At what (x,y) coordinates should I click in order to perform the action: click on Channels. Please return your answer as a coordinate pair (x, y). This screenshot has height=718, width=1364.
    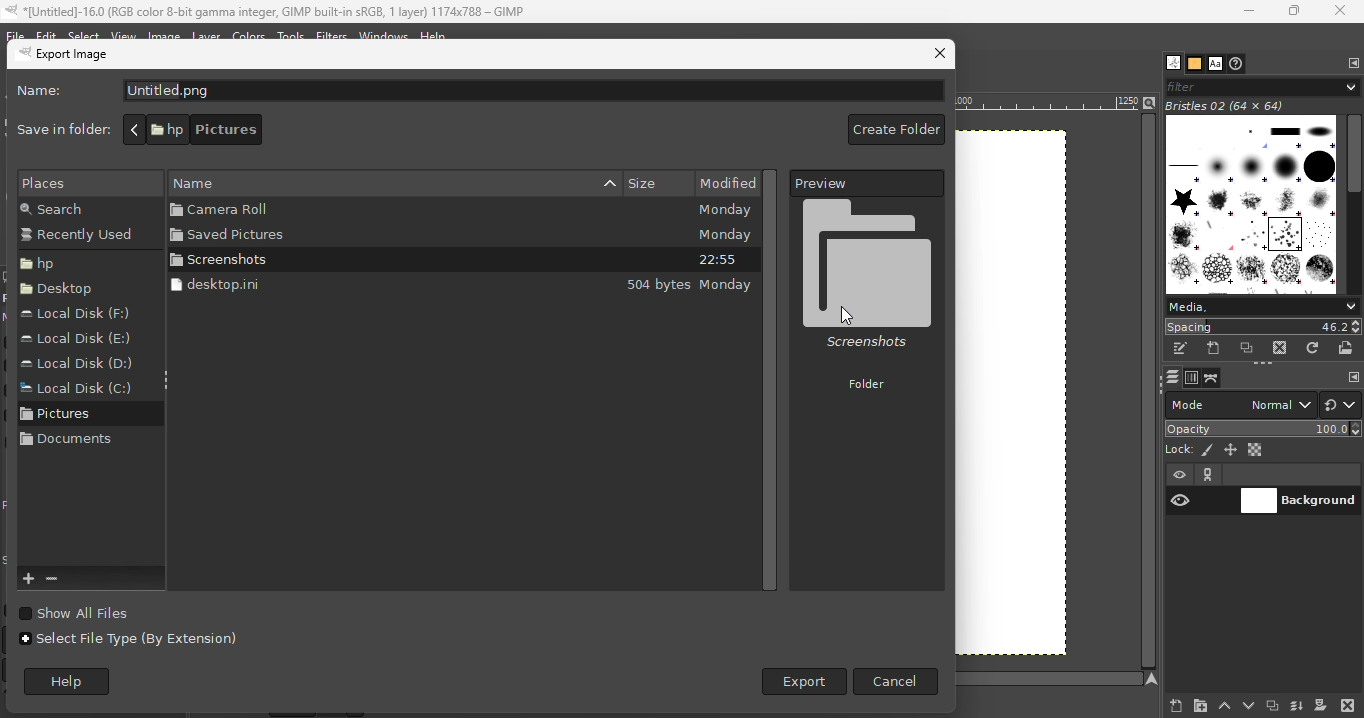
    Looking at the image, I should click on (1192, 378).